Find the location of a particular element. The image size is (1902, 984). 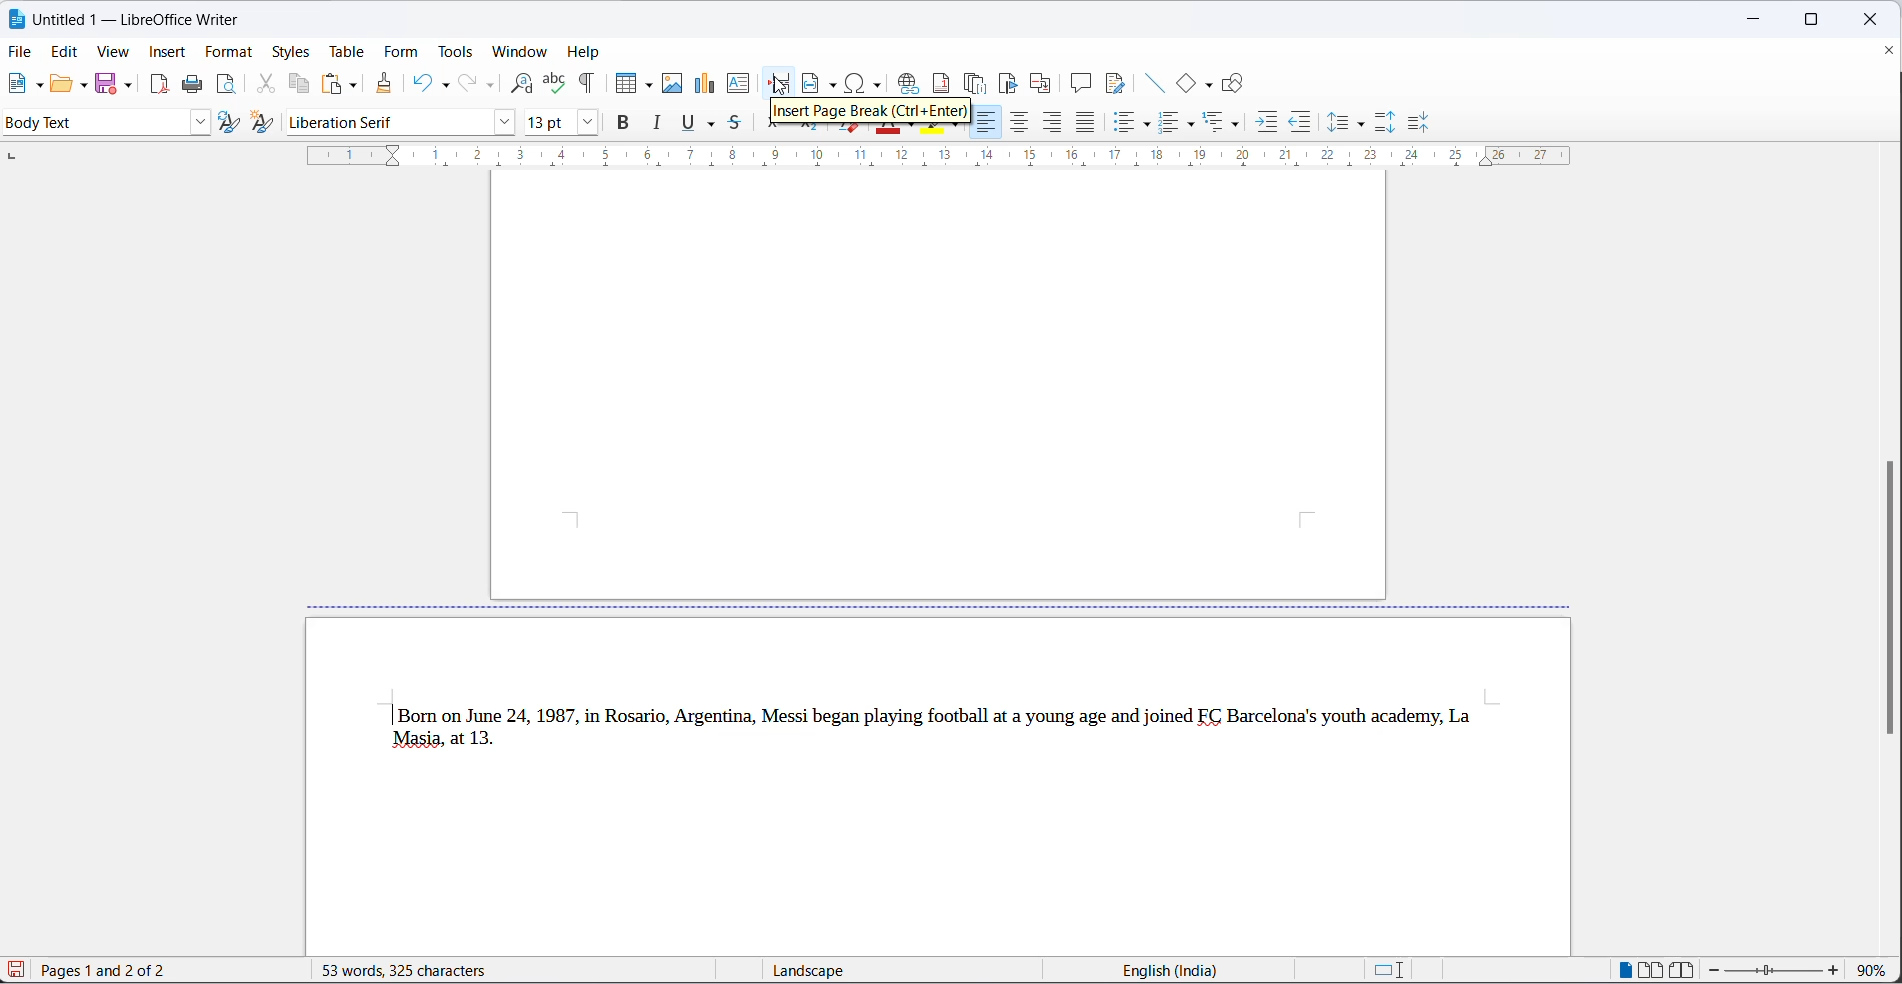

redo option is located at coordinates (493, 87).